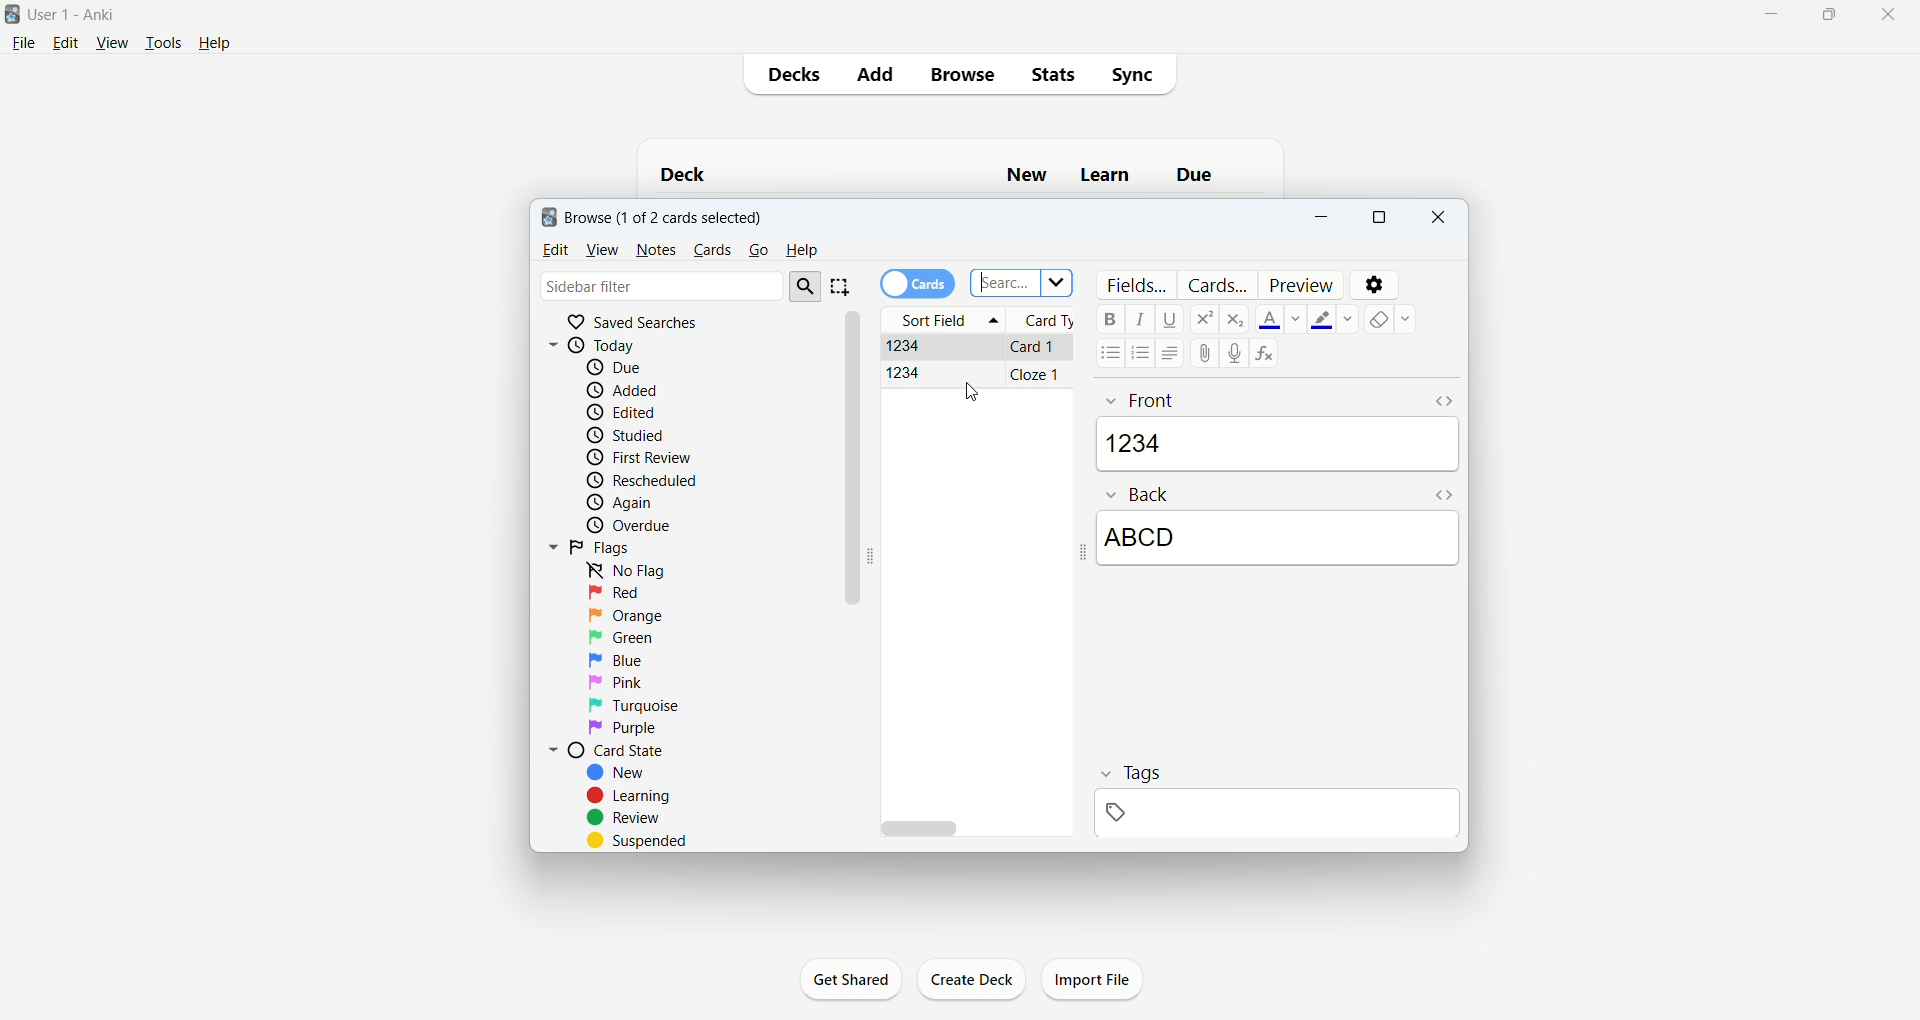 This screenshot has width=1920, height=1020. Describe the element at coordinates (640, 458) in the screenshot. I see `first review` at that location.